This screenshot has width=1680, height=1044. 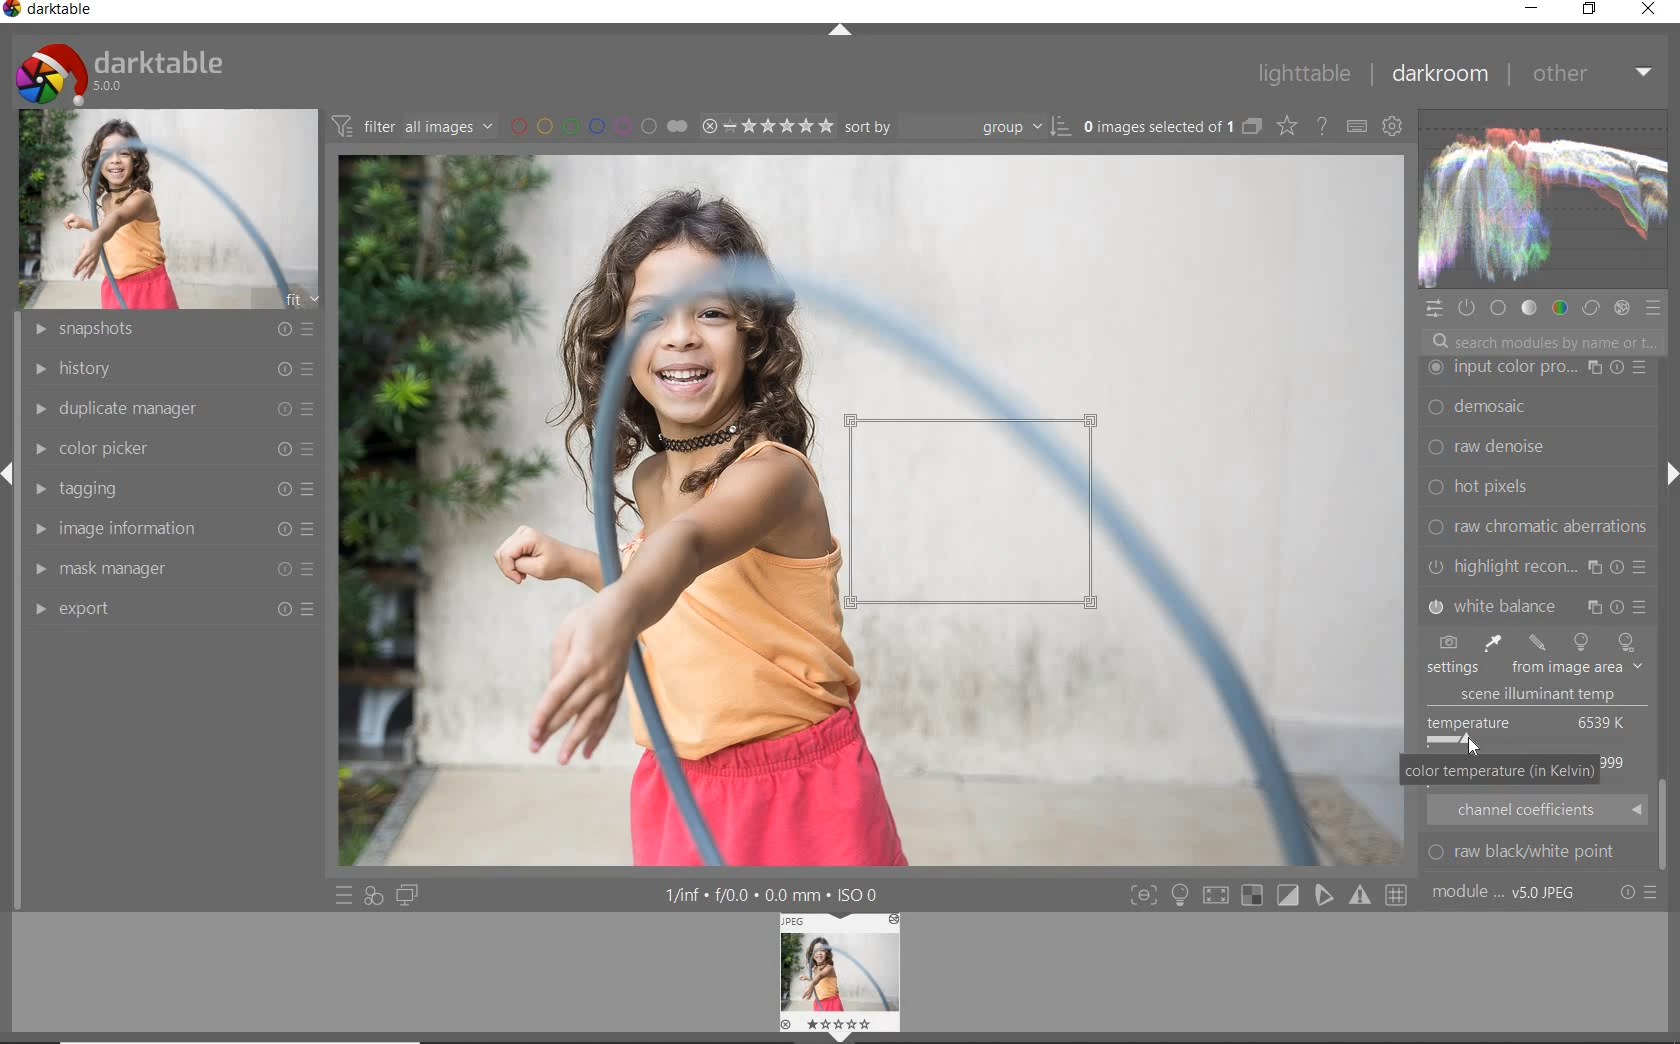 What do you see at coordinates (167, 367) in the screenshot?
I see `history` at bounding box center [167, 367].